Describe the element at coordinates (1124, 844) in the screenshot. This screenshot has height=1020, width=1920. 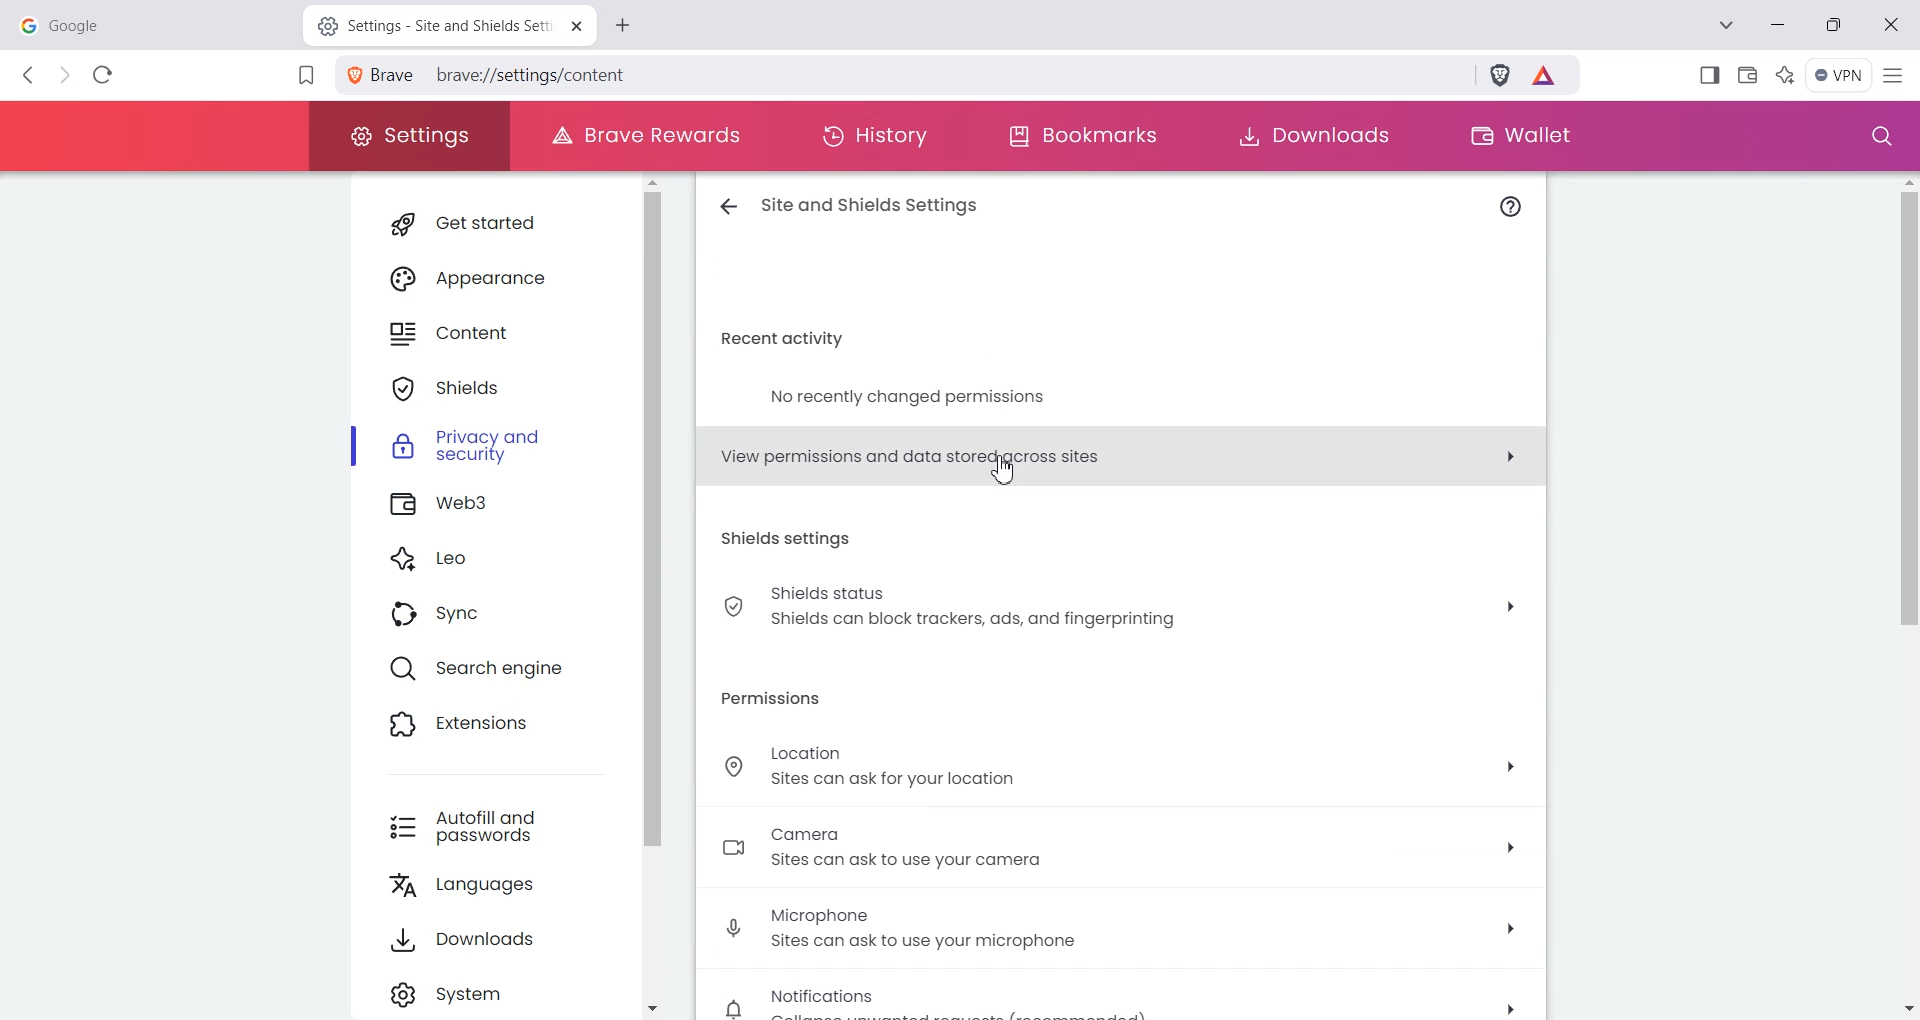
I see `, Camera
sites can ask to use your camera` at that location.